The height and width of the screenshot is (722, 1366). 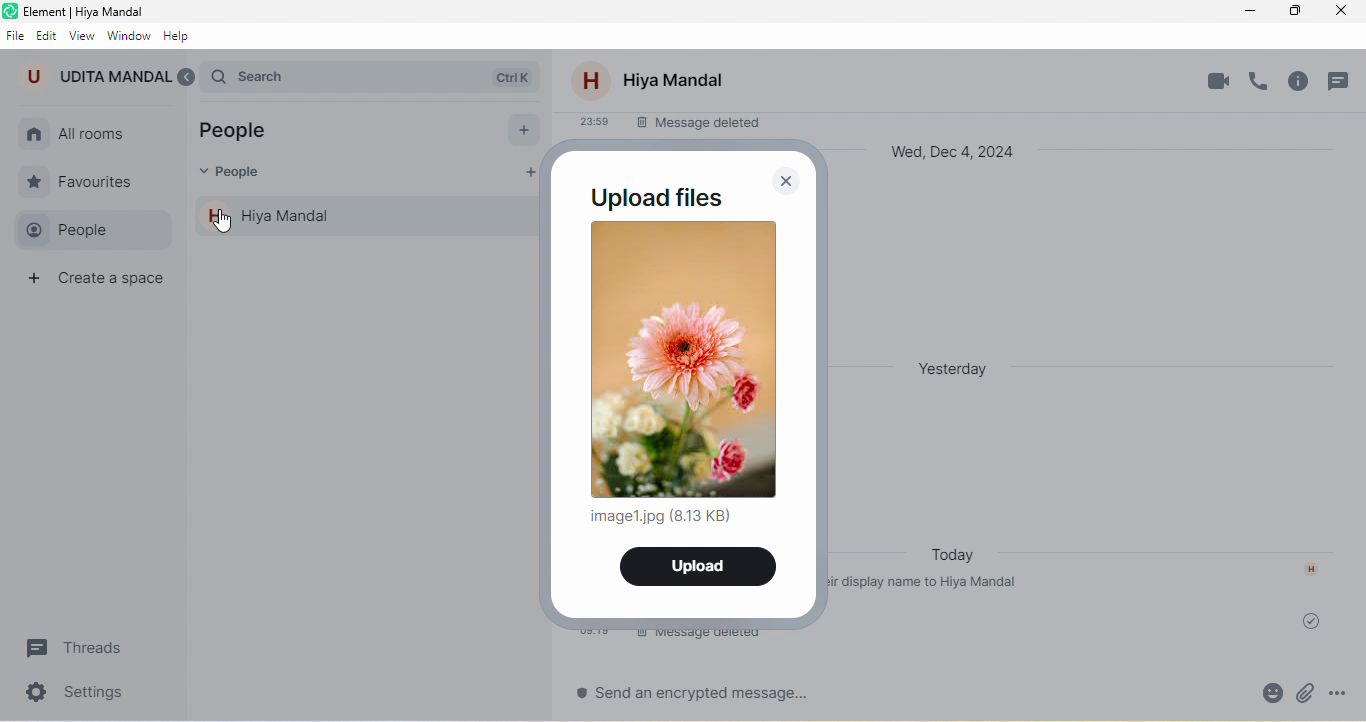 What do you see at coordinates (964, 366) in the screenshot?
I see `yesterday` at bounding box center [964, 366].